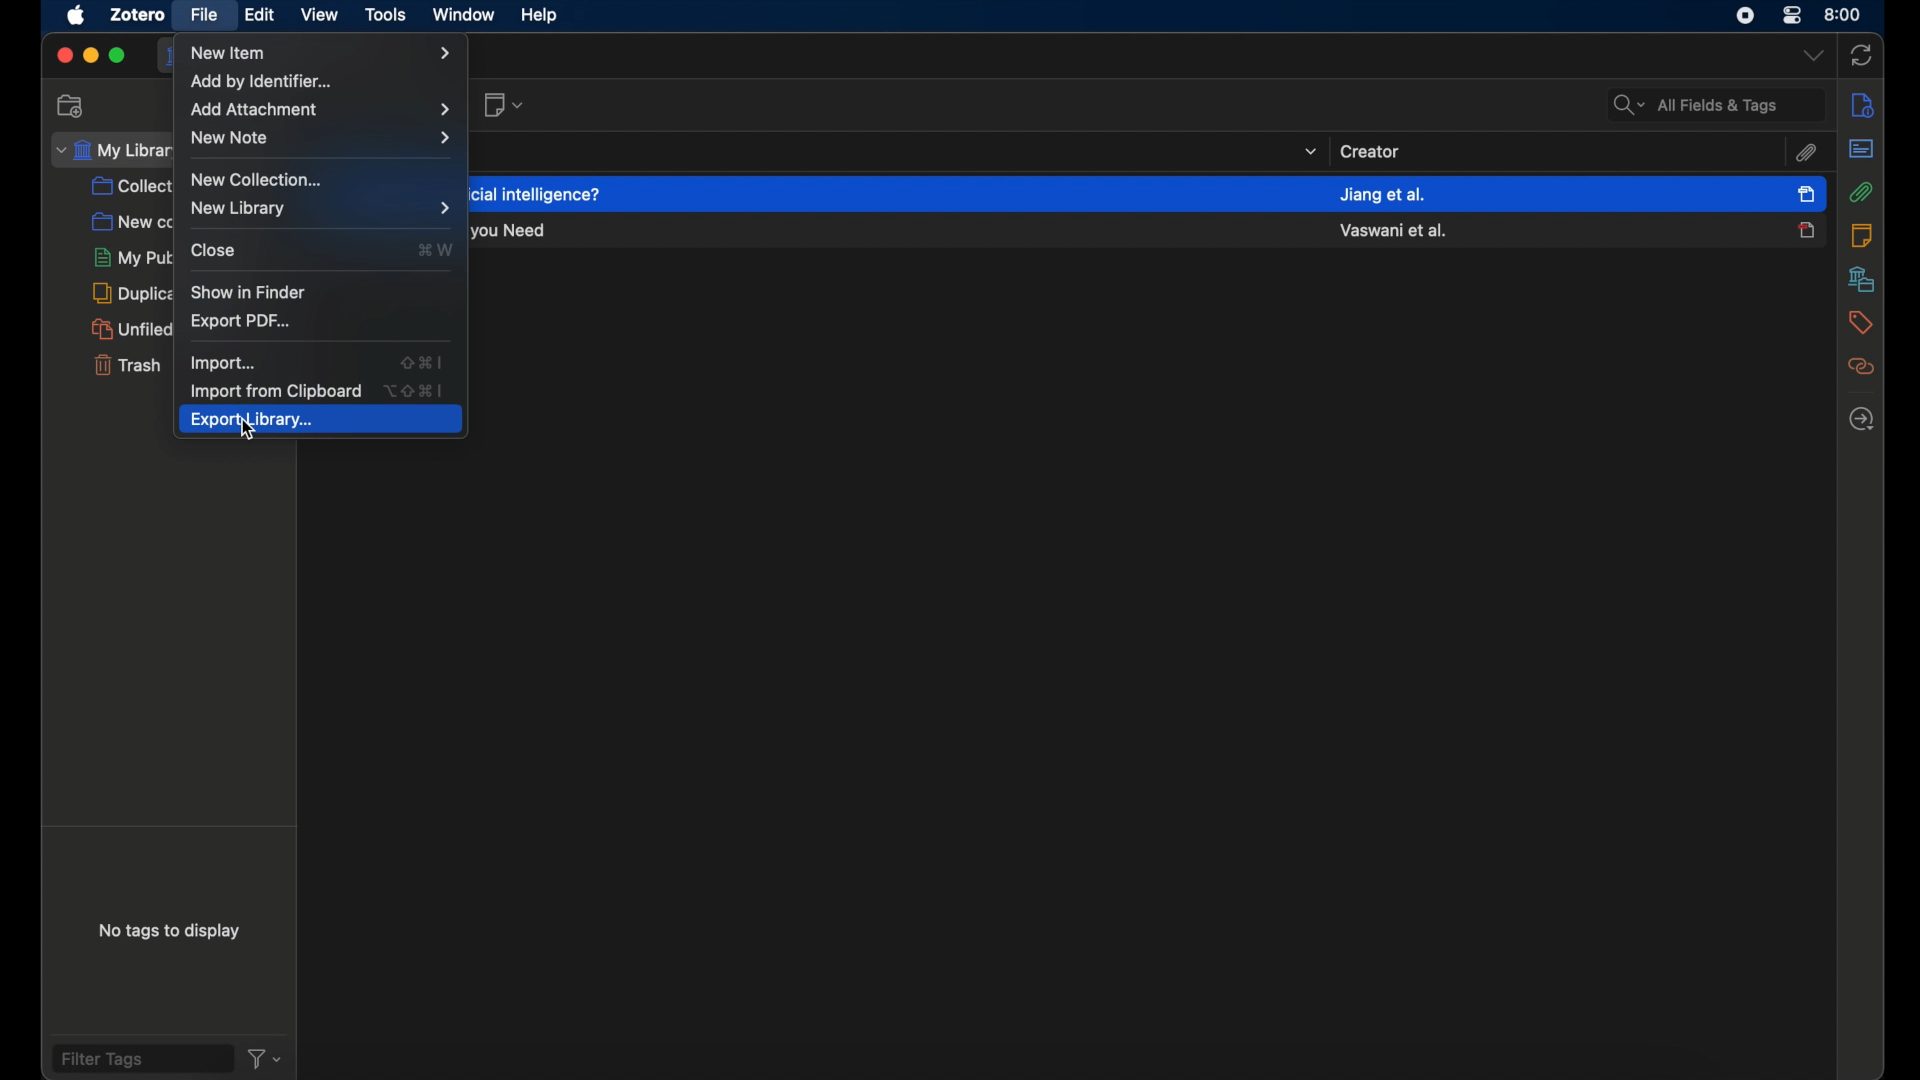 The height and width of the screenshot is (1080, 1920). I want to click on new note, so click(503, 105).